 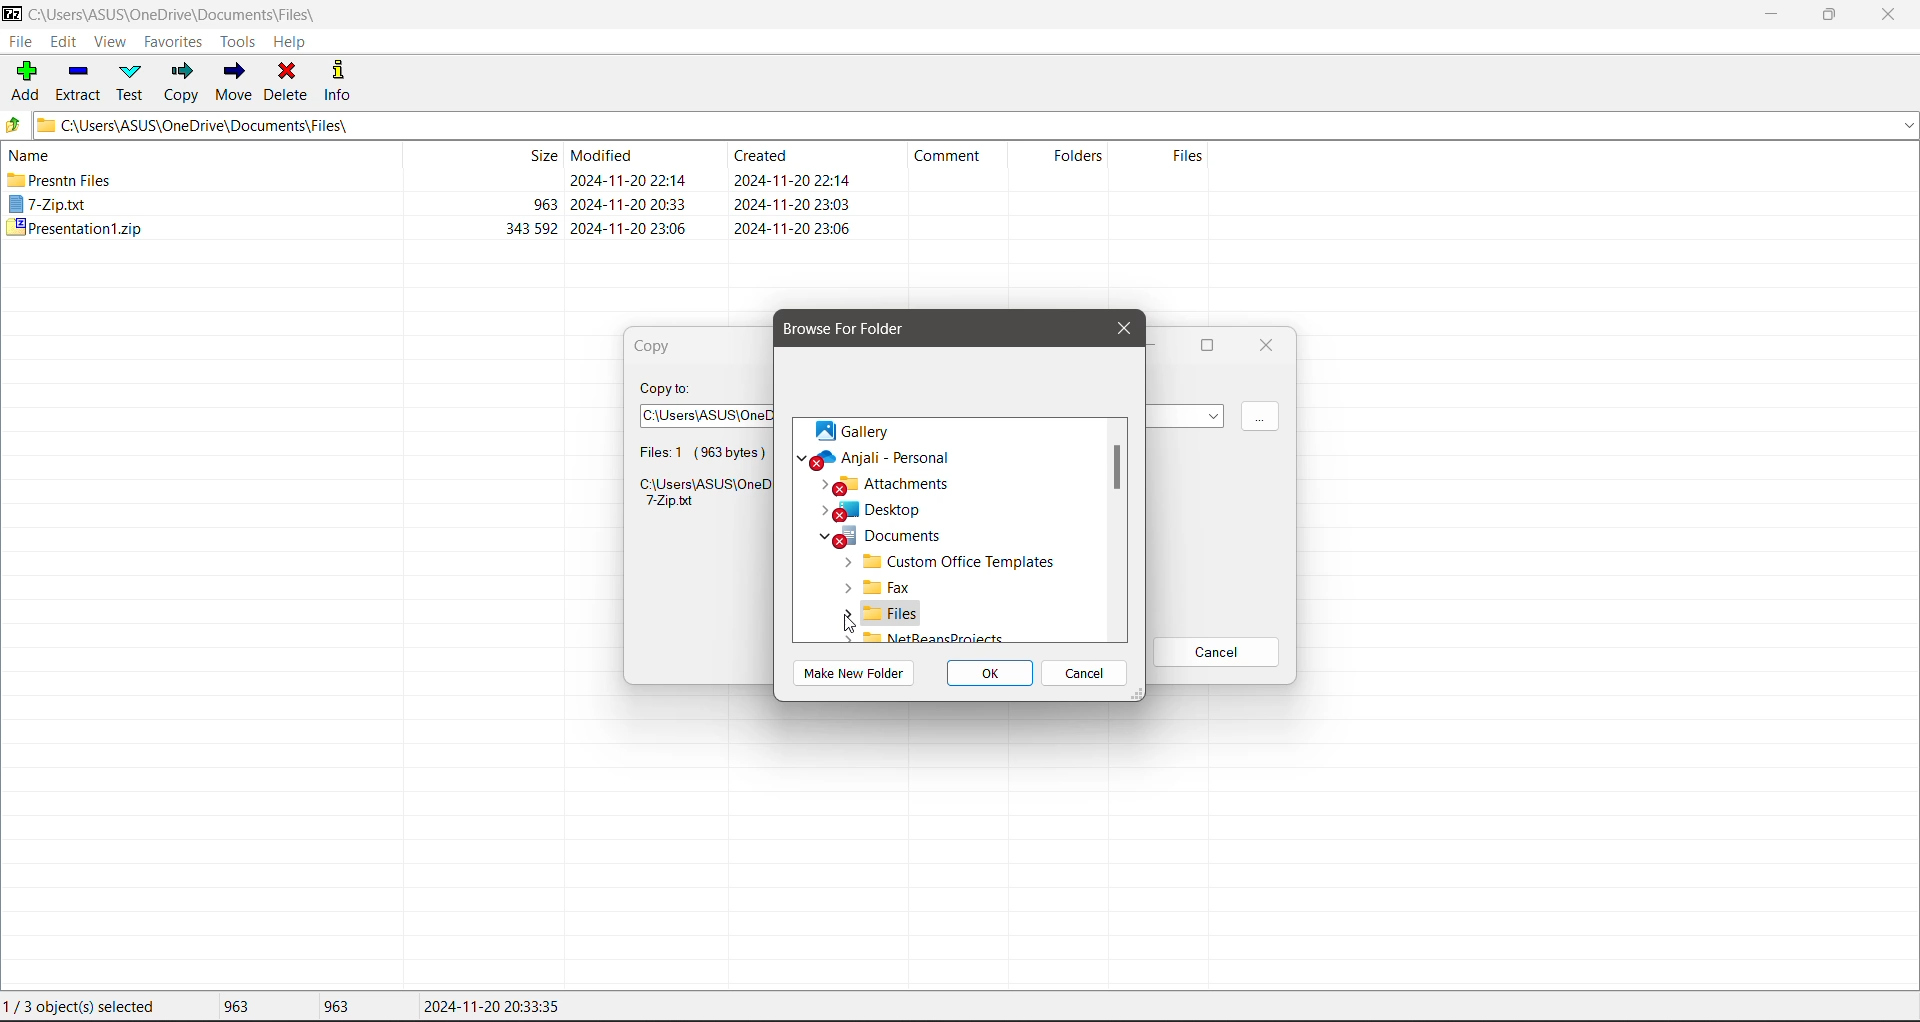 I want to click on Edit, so click(x=67, y=42).